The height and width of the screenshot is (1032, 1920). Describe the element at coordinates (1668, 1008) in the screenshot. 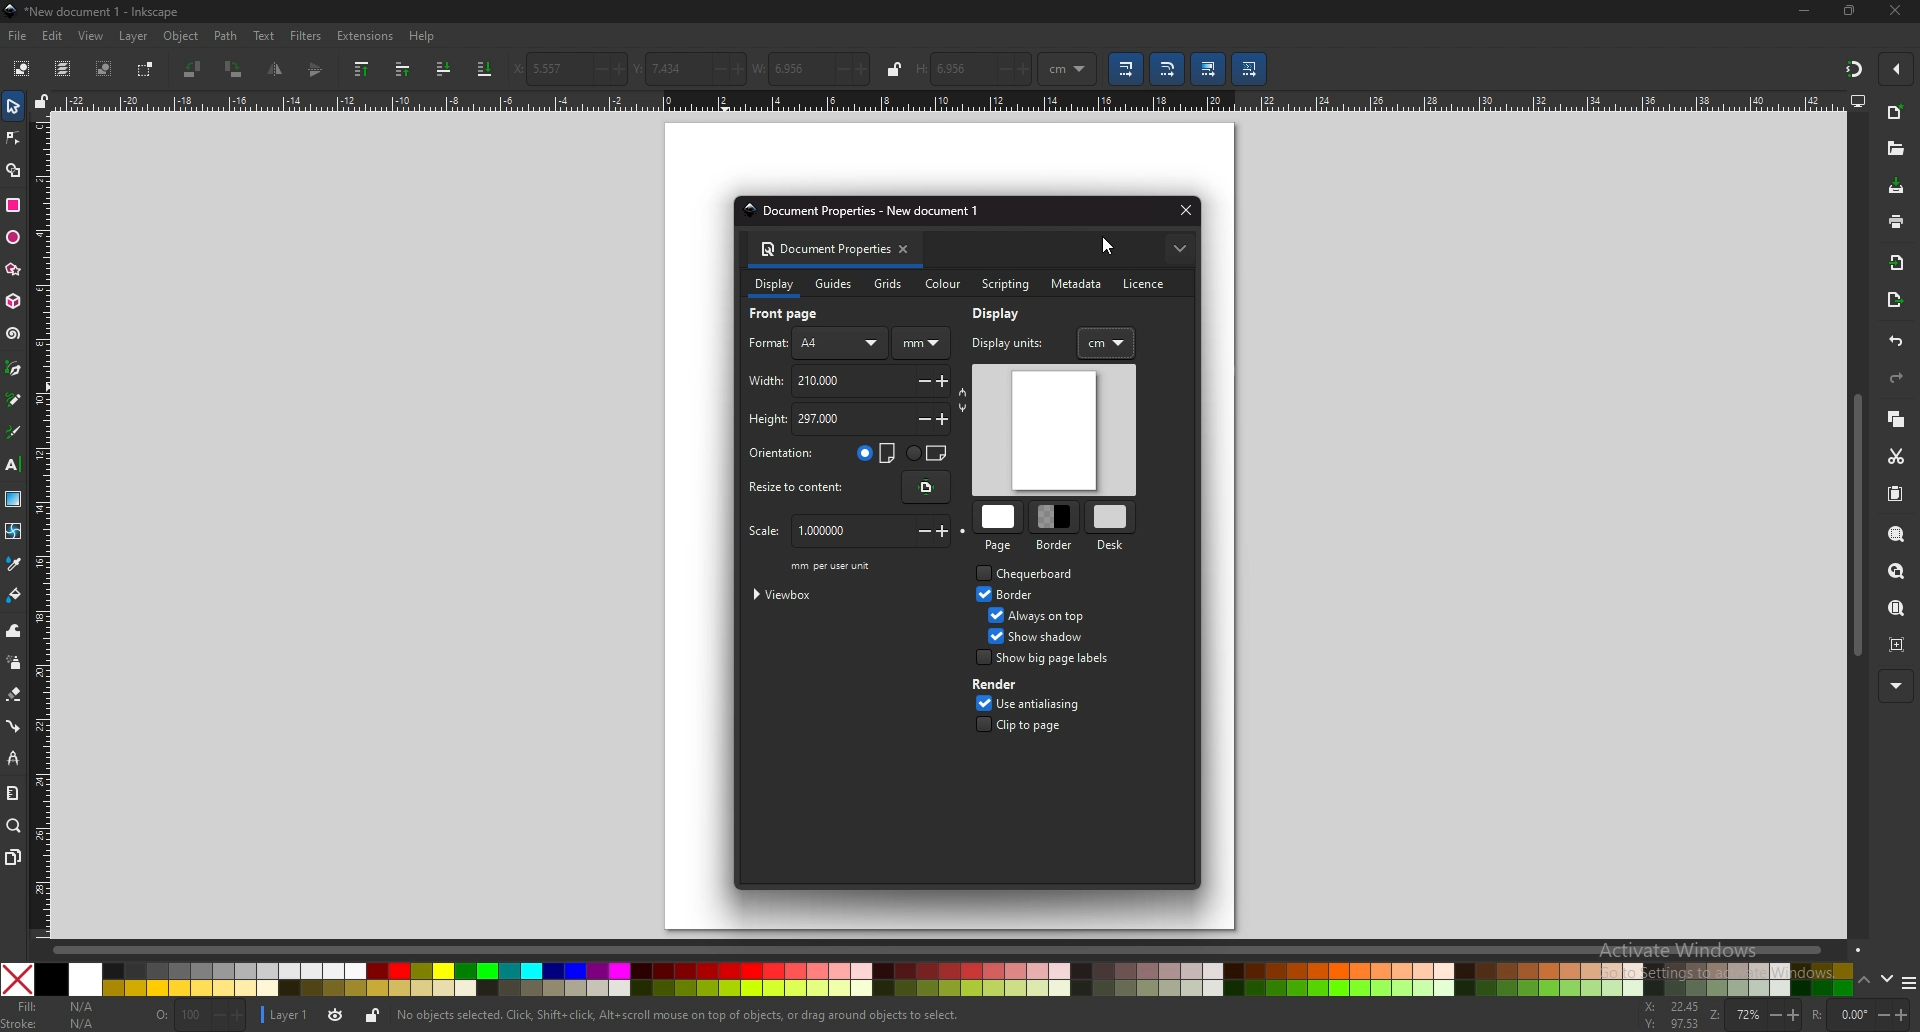

I see `cursor coordinates x-axis` at that location.